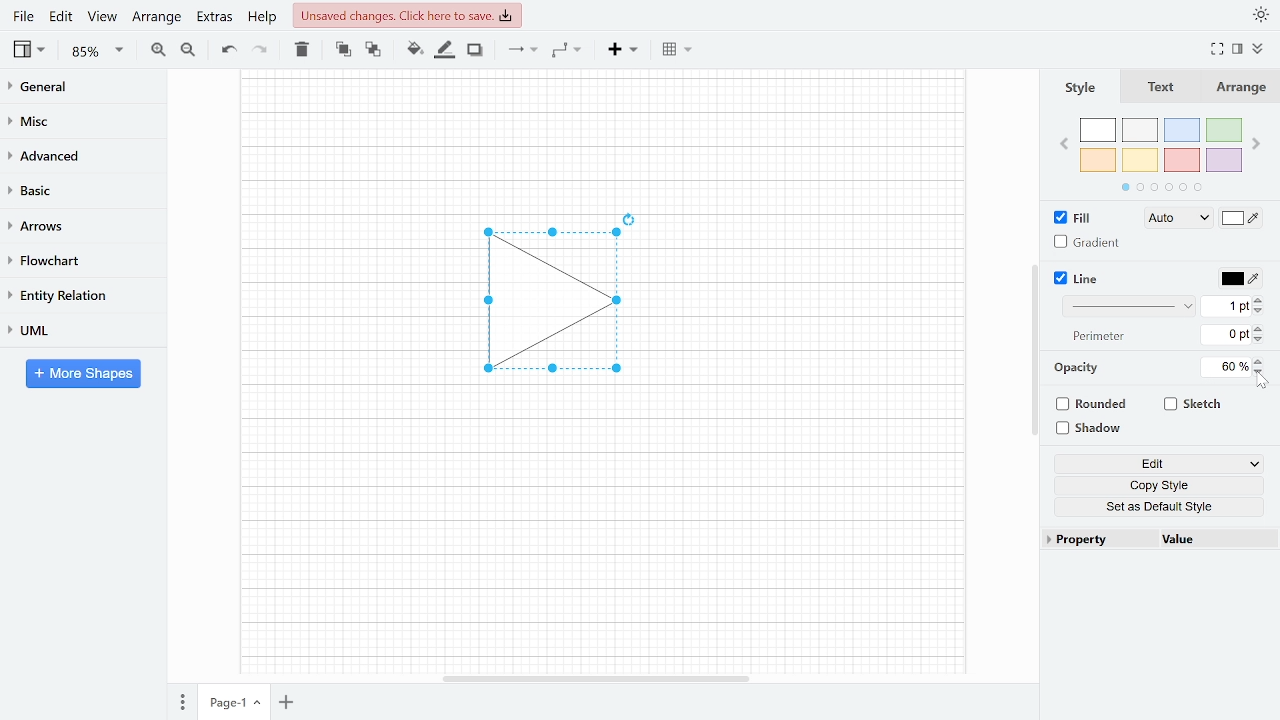  I want to click on INcrease line width, so click(1261, 297).